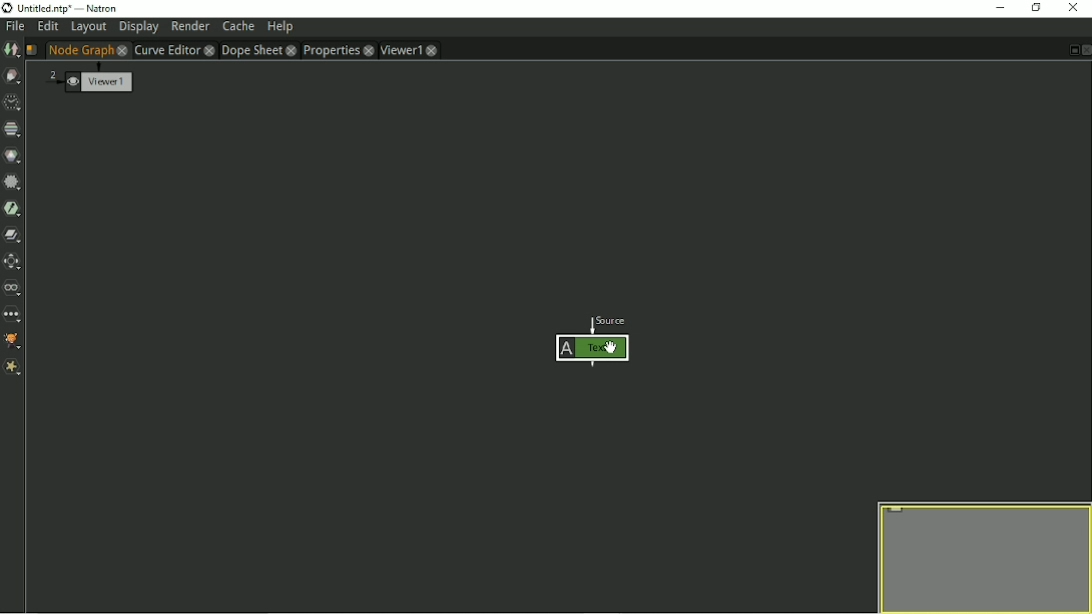  Describe the element at coordinates (436, 50) in the screenshot. I see `close` at that location.